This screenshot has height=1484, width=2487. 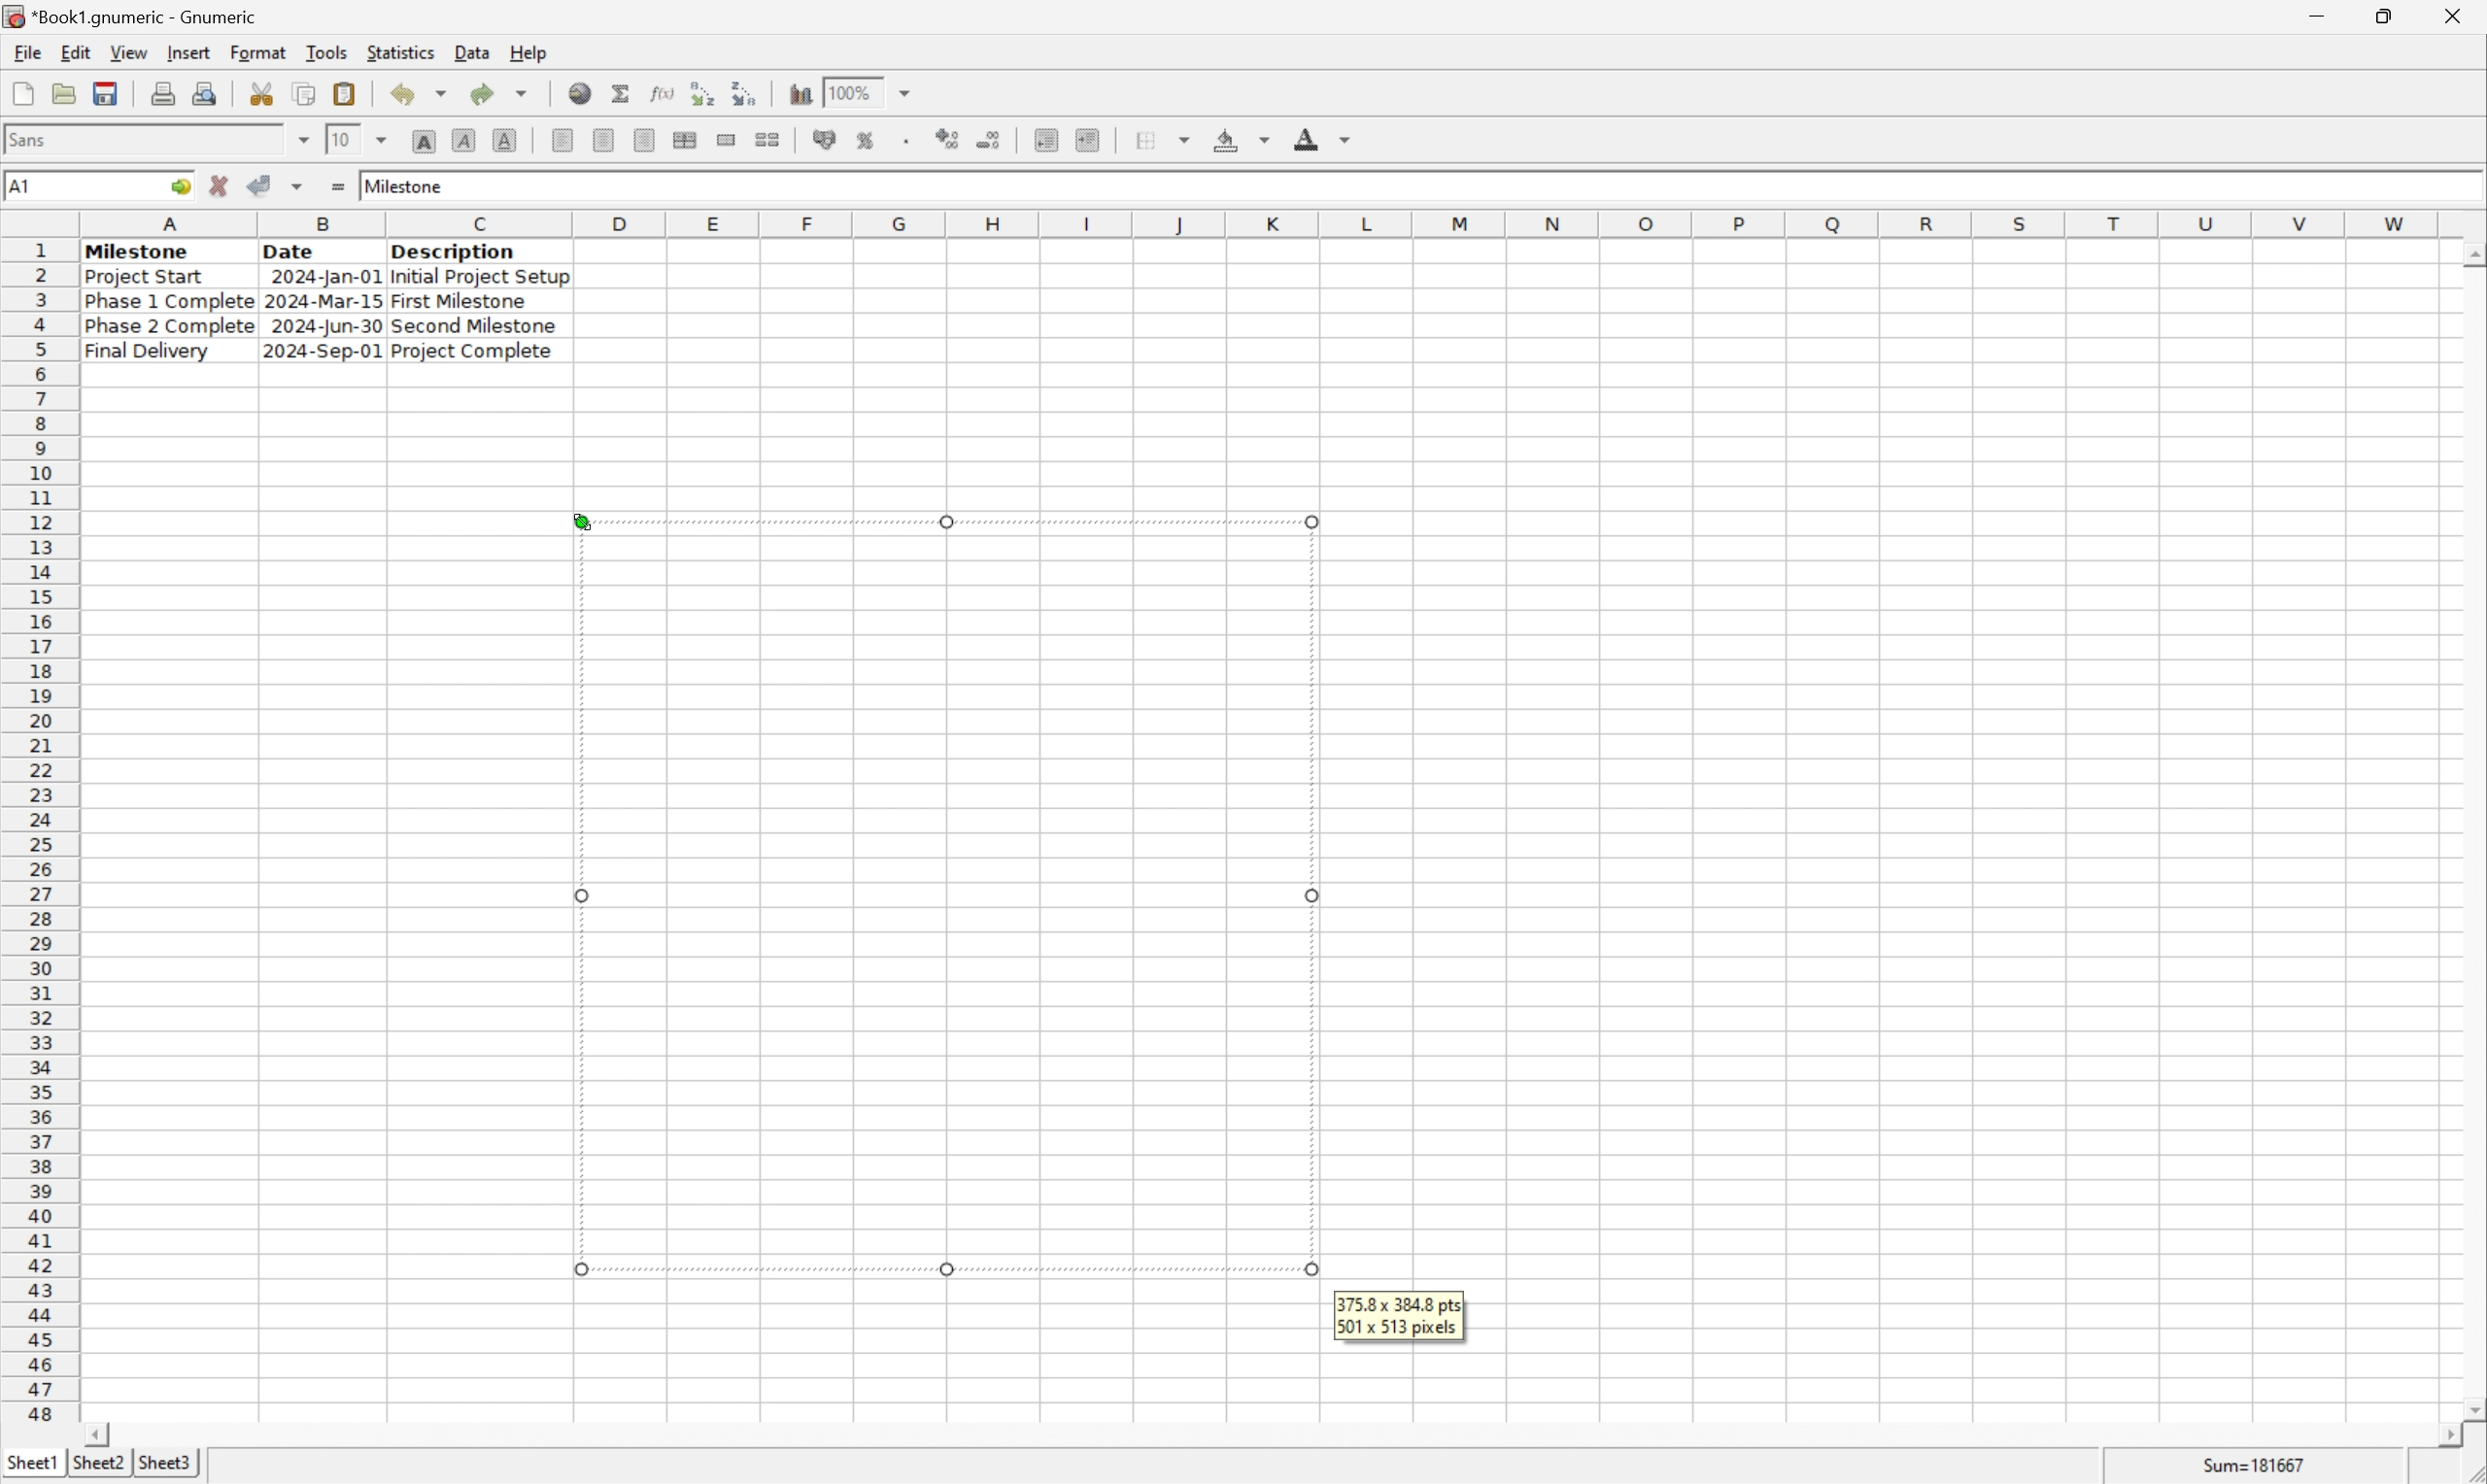 I want to click on go to, so click(x=177, y=187).